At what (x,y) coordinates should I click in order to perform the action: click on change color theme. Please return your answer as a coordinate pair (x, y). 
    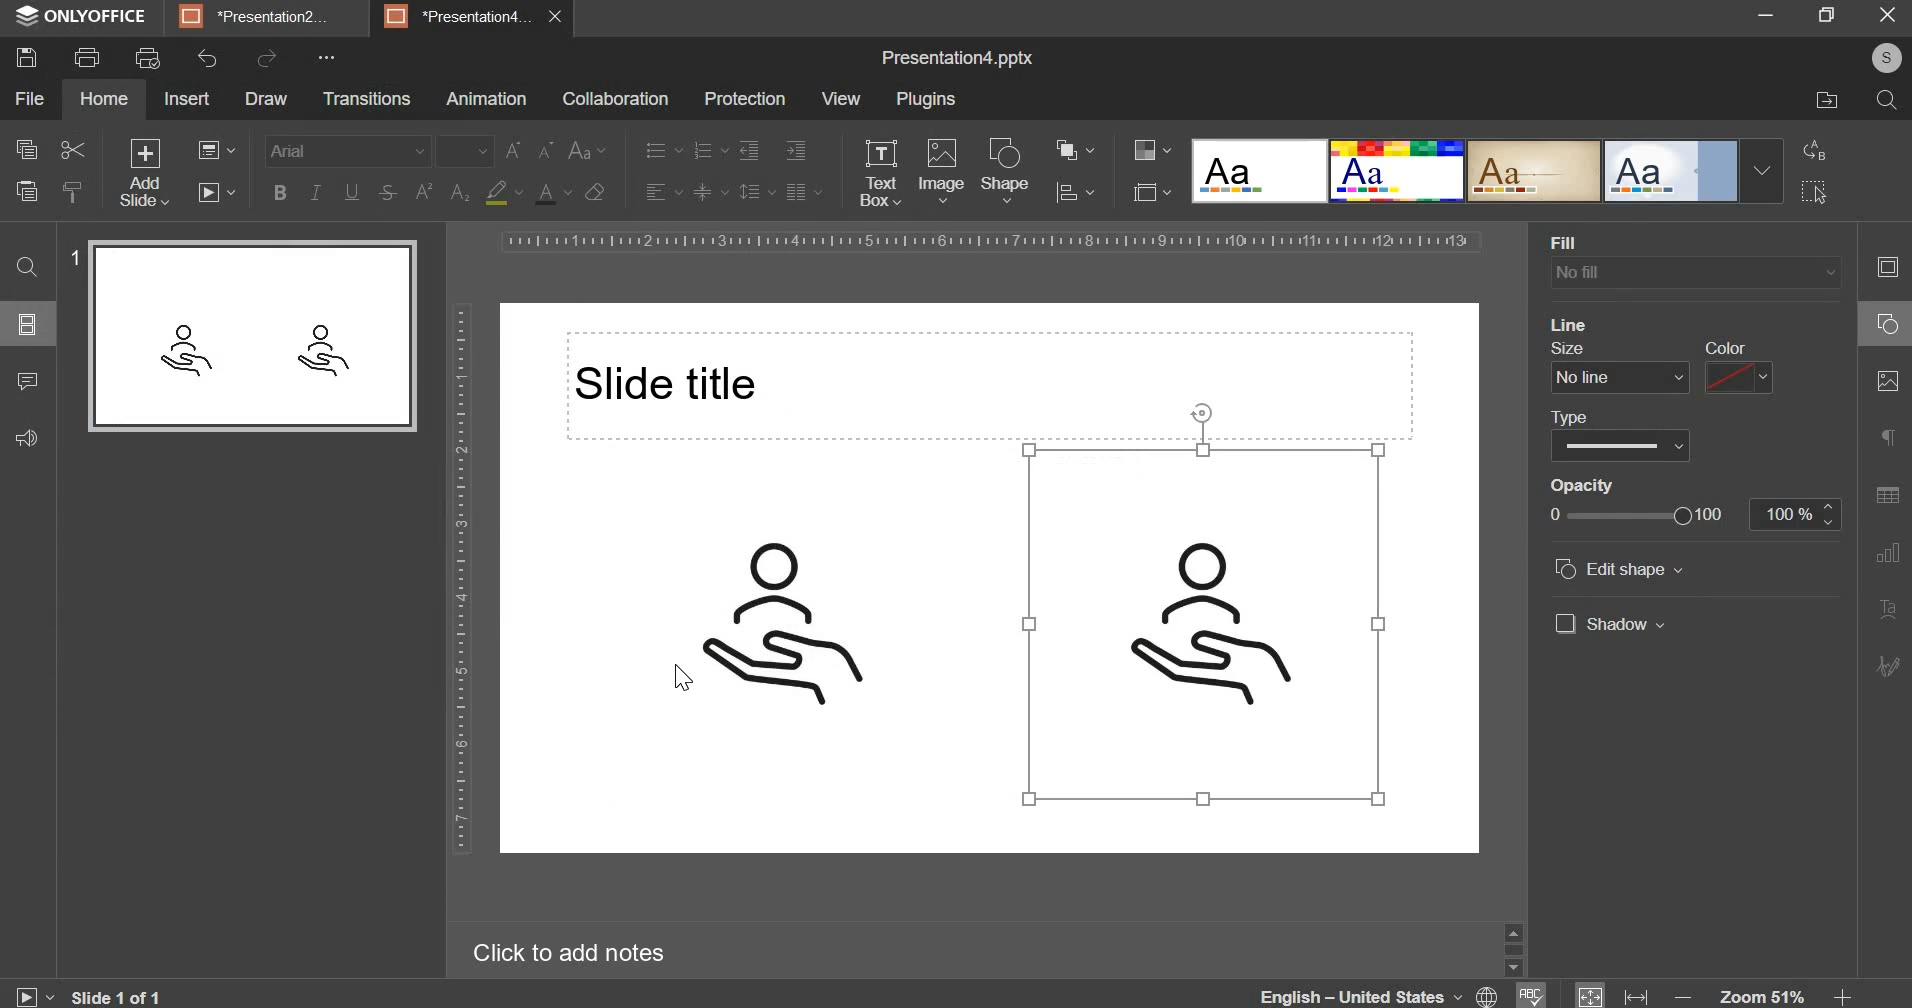
    Looking at the image, I should click on (1144, 151).